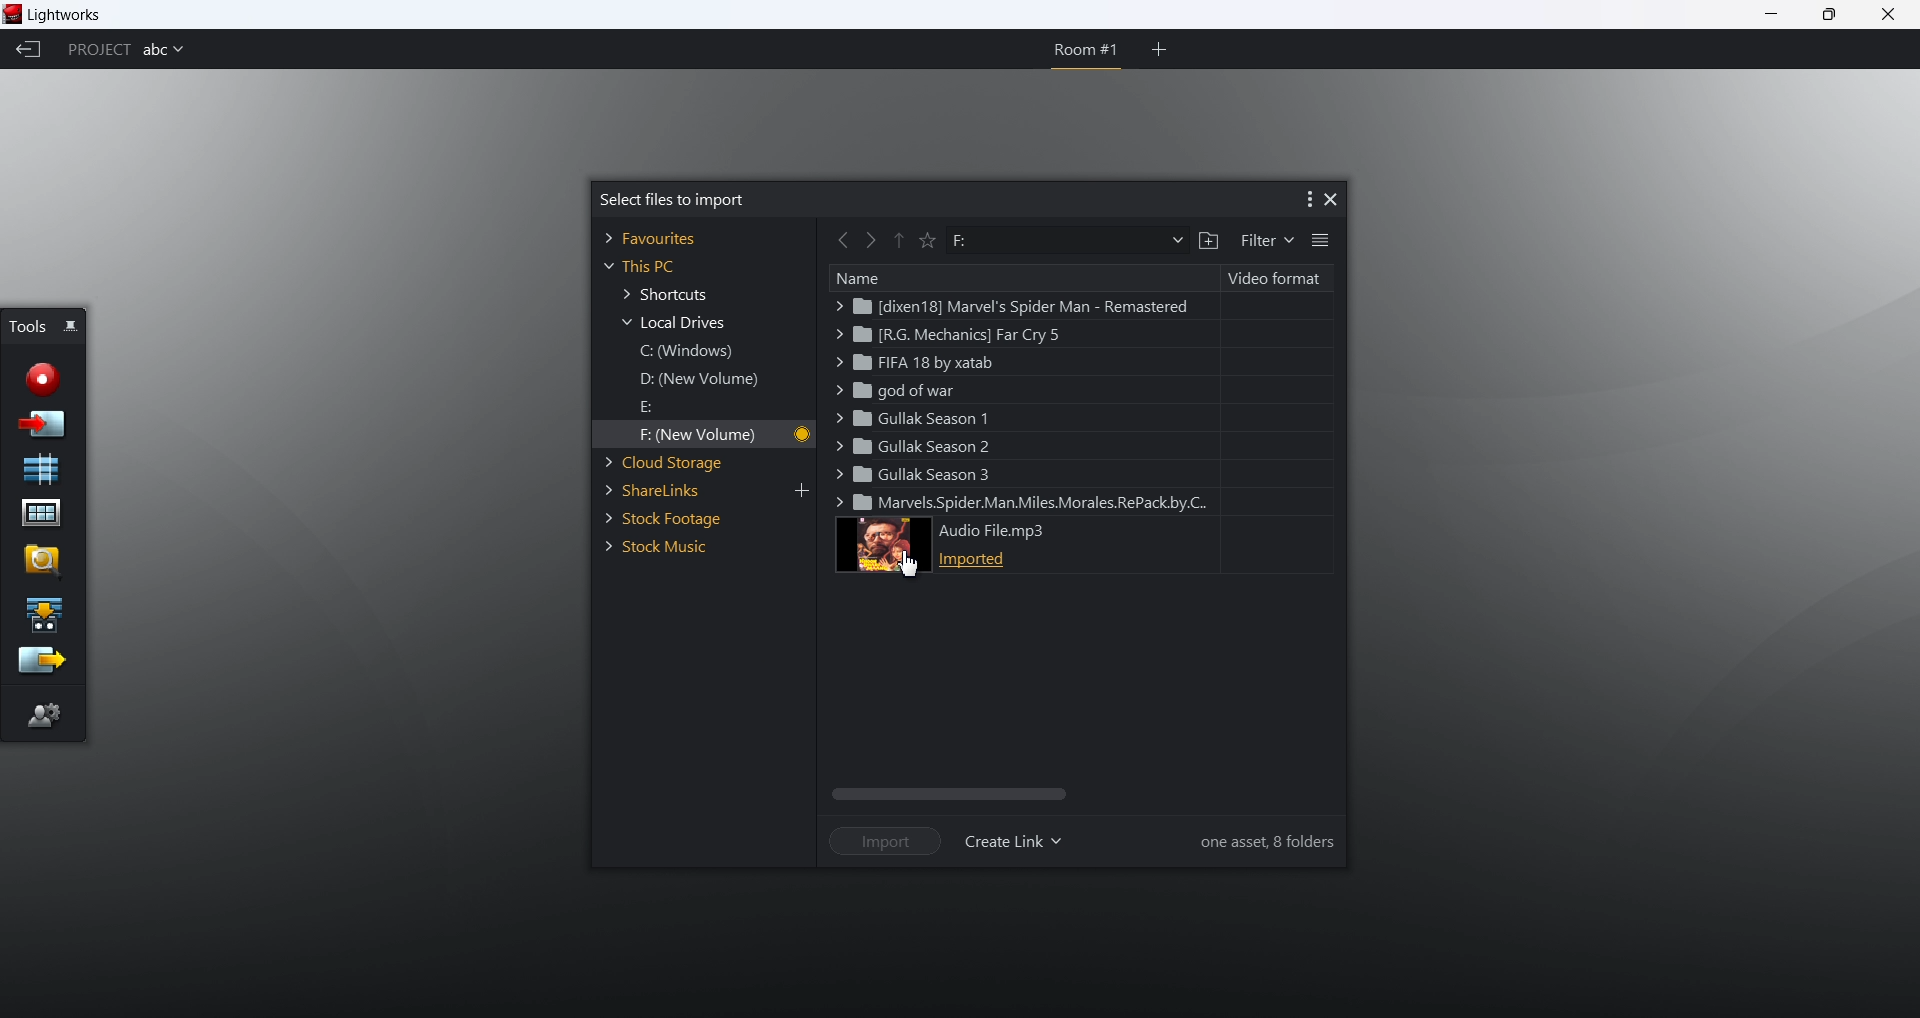 The image size is (1920, 1018). What do you see at coordinates (686, 352) in the screenshot?
I see `C windows` at bounding box center [686, 352].